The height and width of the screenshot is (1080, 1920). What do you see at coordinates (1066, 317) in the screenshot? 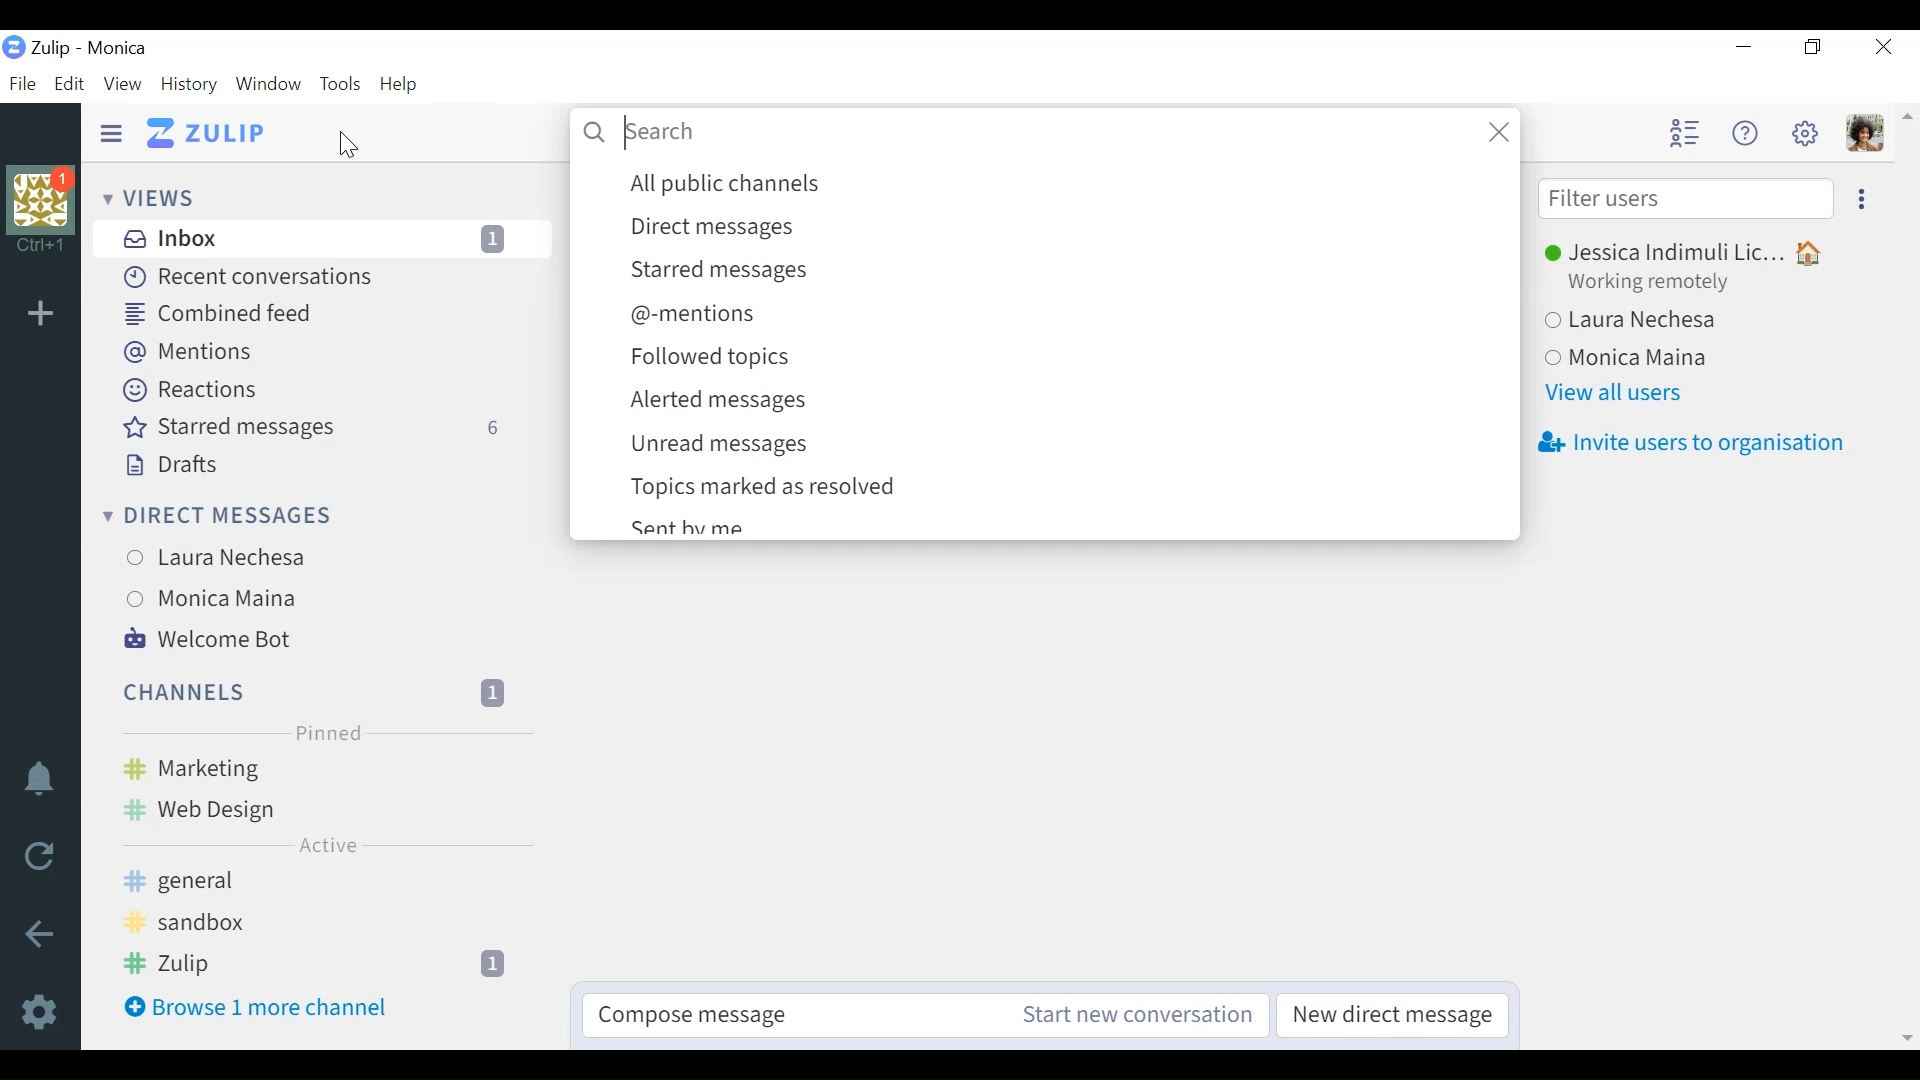
I see `@-mentions` at bounding box center [1066, 317].